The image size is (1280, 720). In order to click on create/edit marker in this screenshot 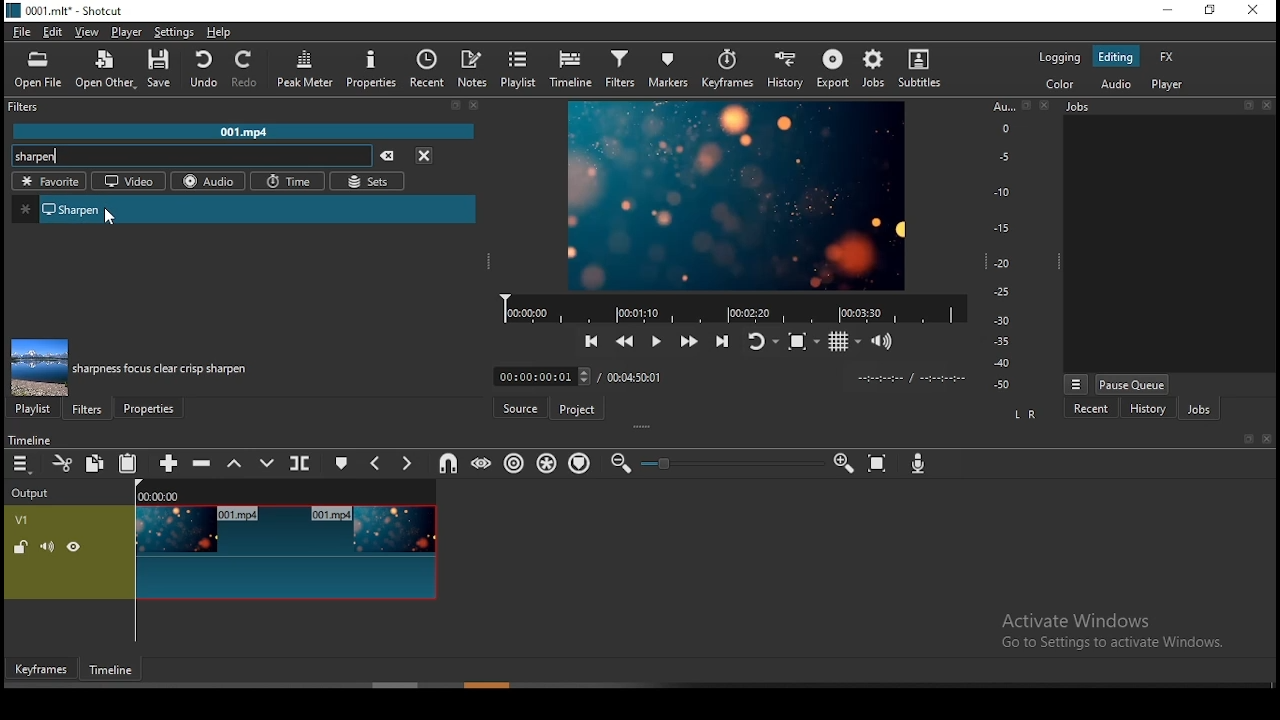, I will do `click(344, 463)`.